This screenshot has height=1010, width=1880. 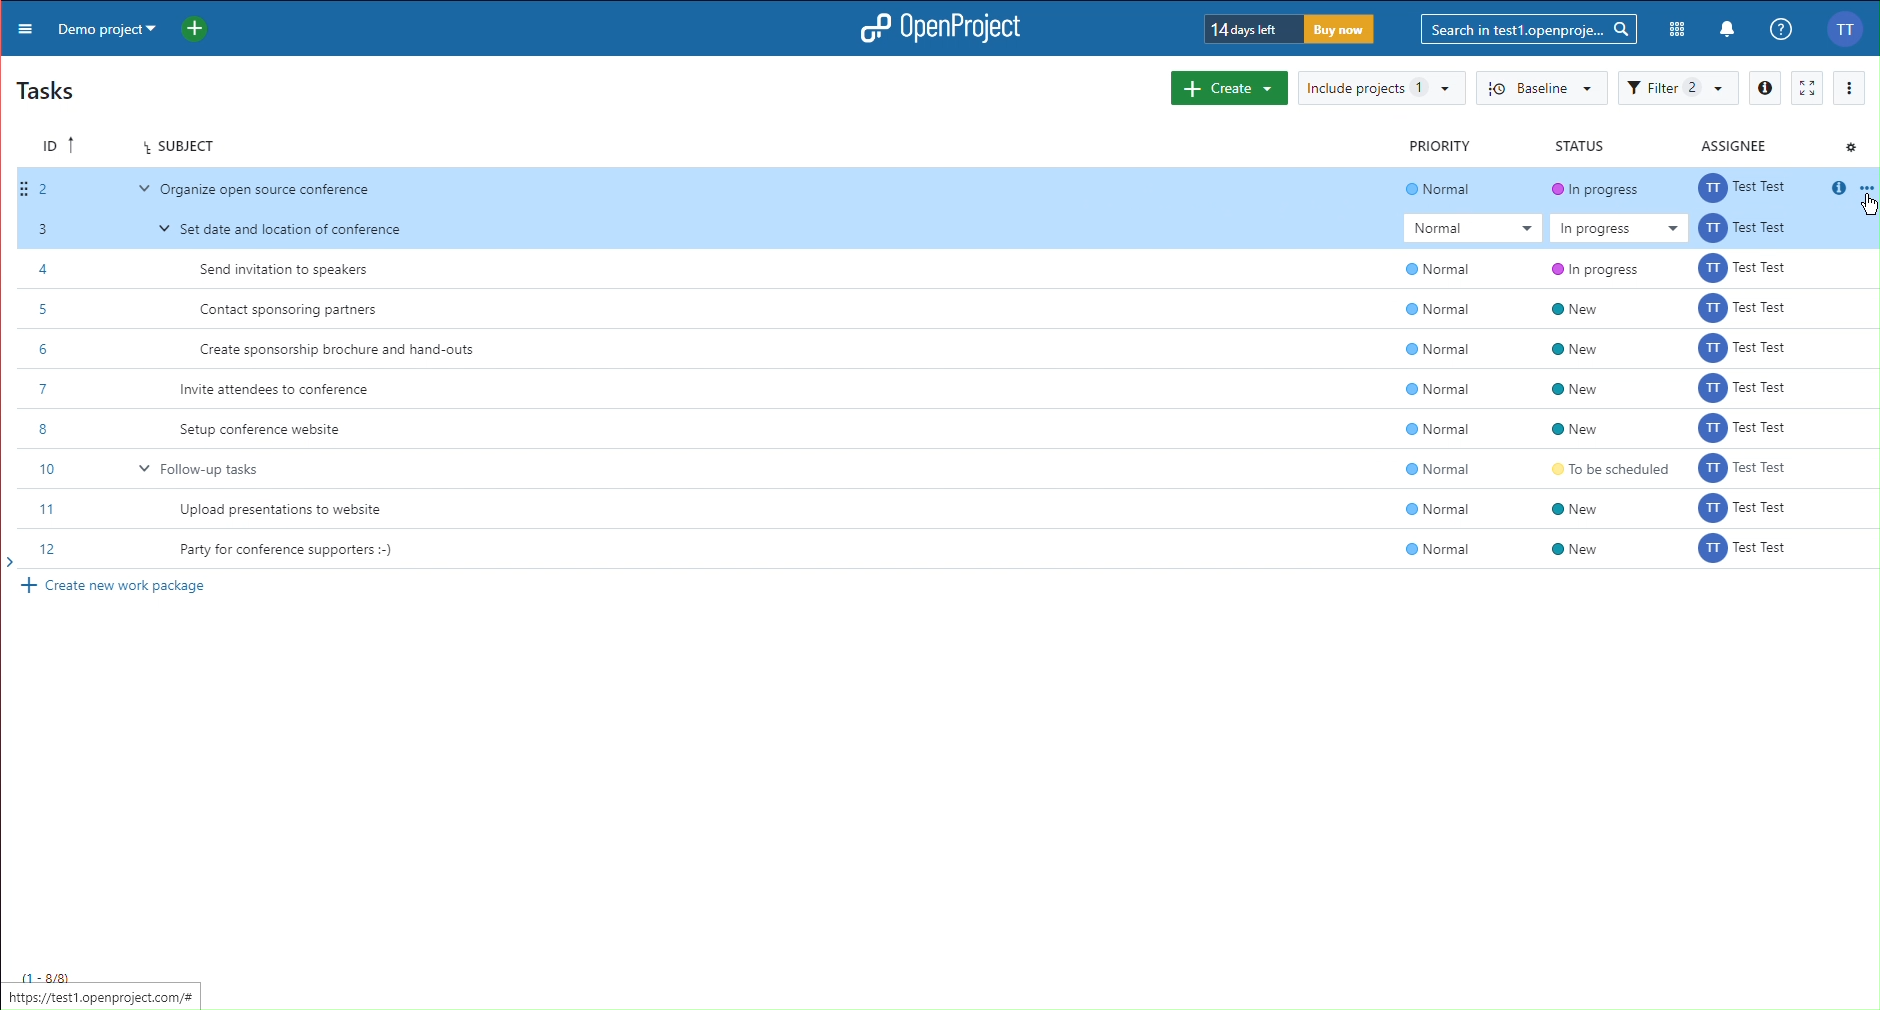 I want to click on option, so click(x=1865, y=184).